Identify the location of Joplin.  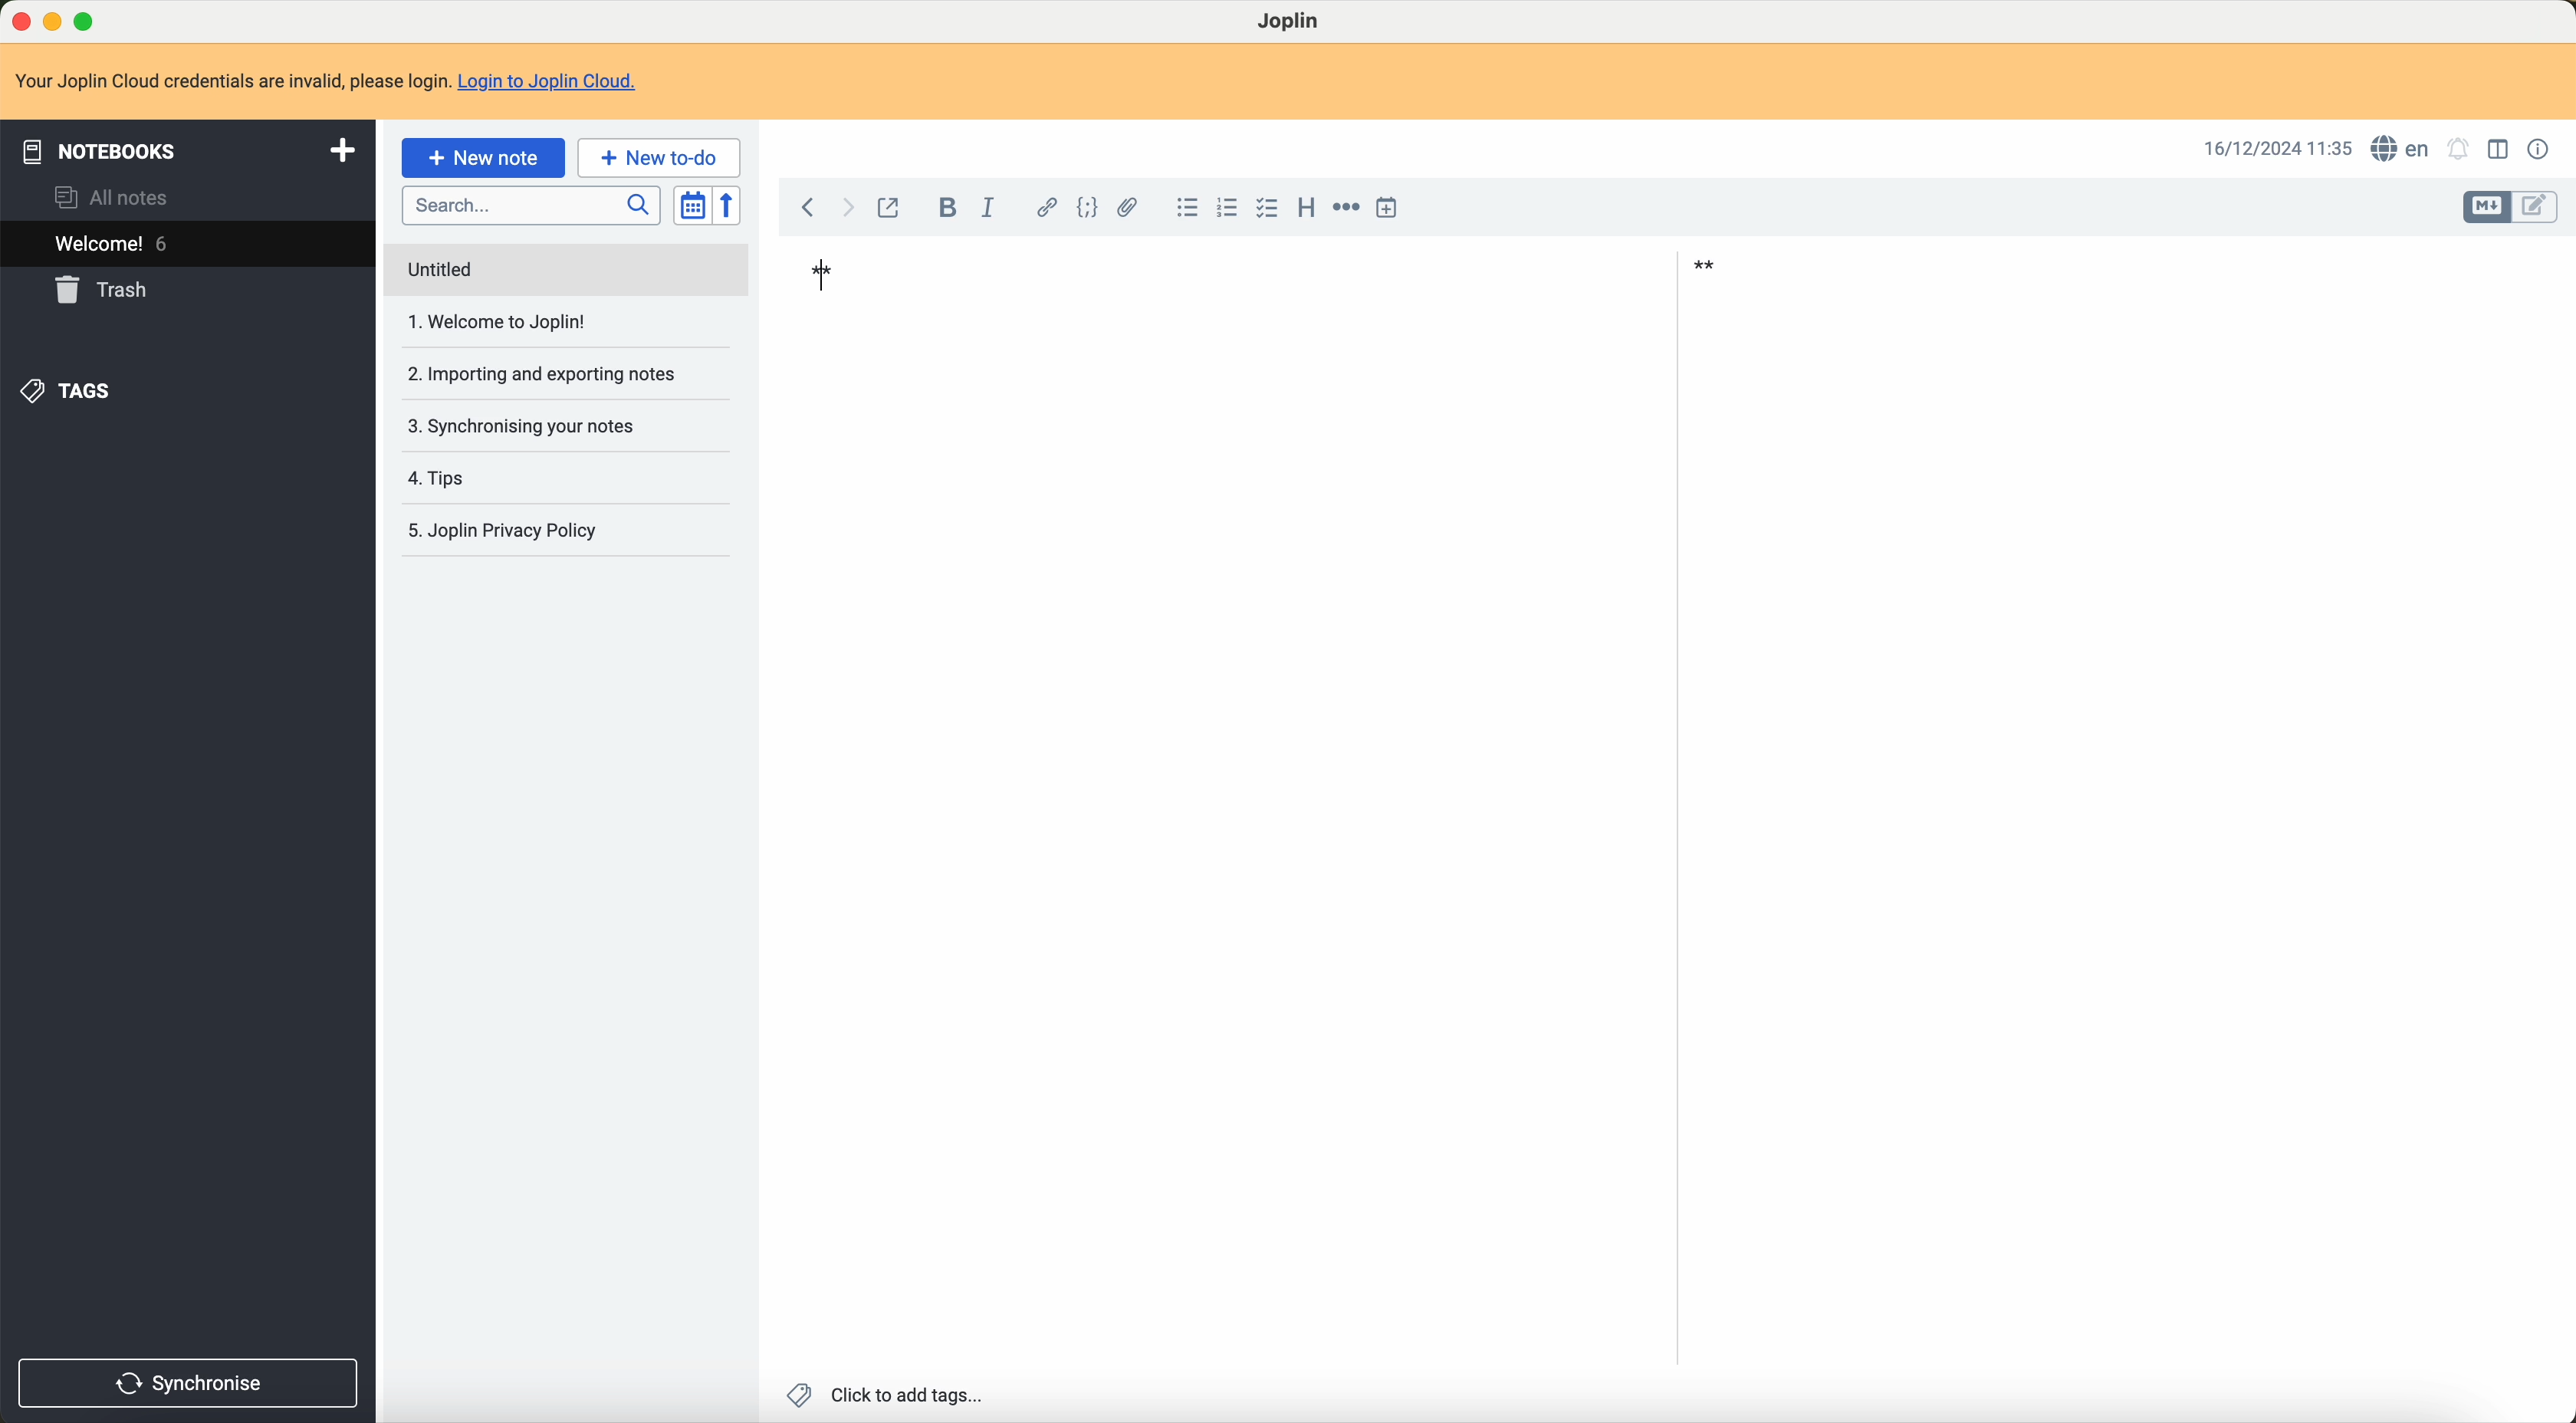
(1293, 22).